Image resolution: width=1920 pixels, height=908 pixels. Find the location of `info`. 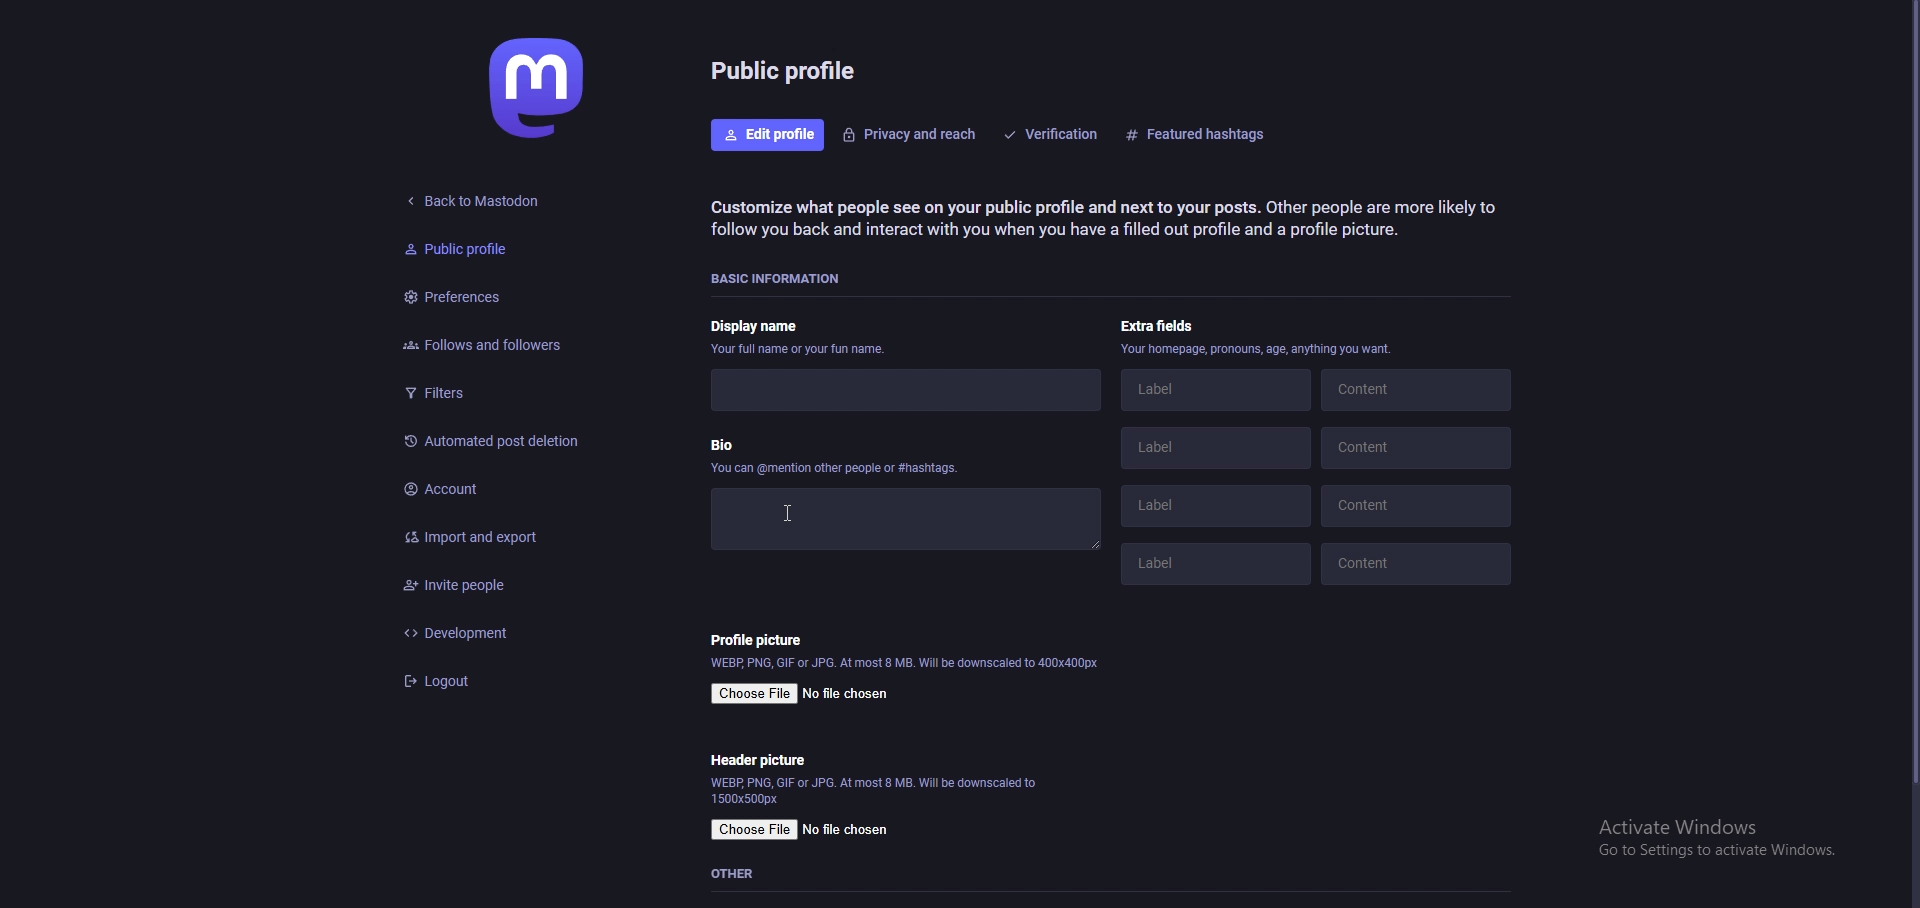

info is located at coordinates (905, 662).